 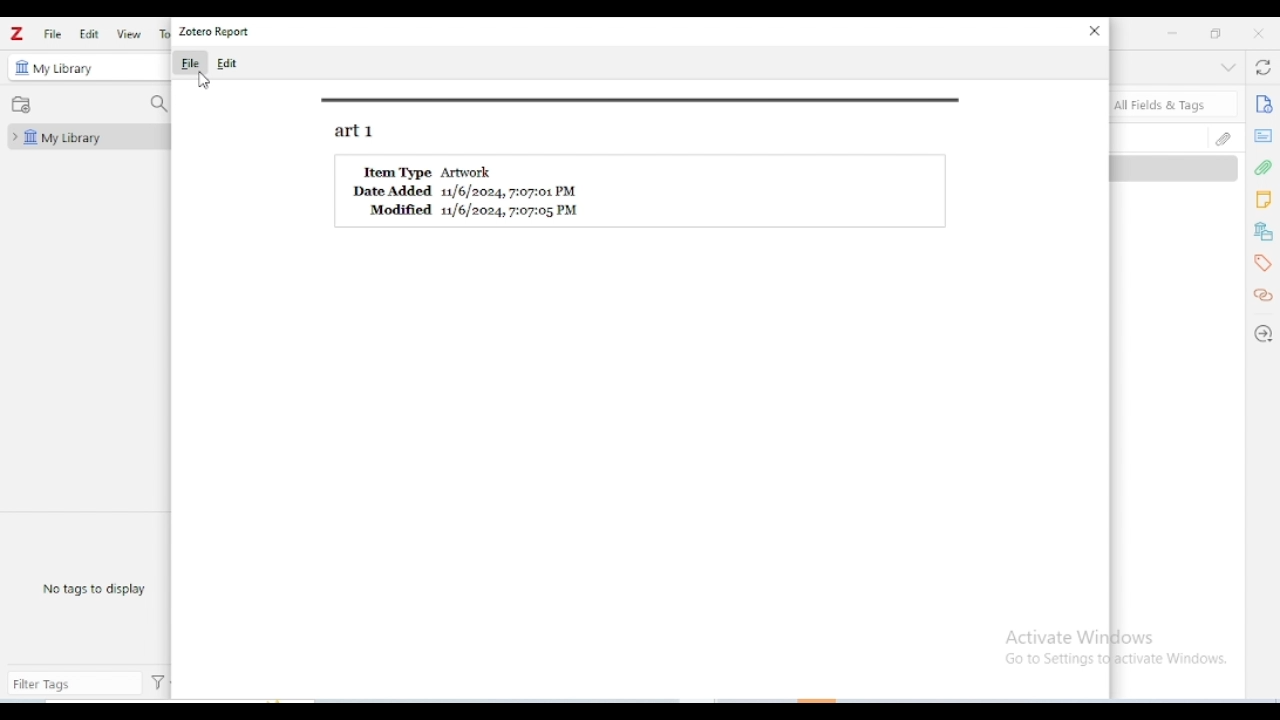 I want to click on file, so click(x=54, y=34).